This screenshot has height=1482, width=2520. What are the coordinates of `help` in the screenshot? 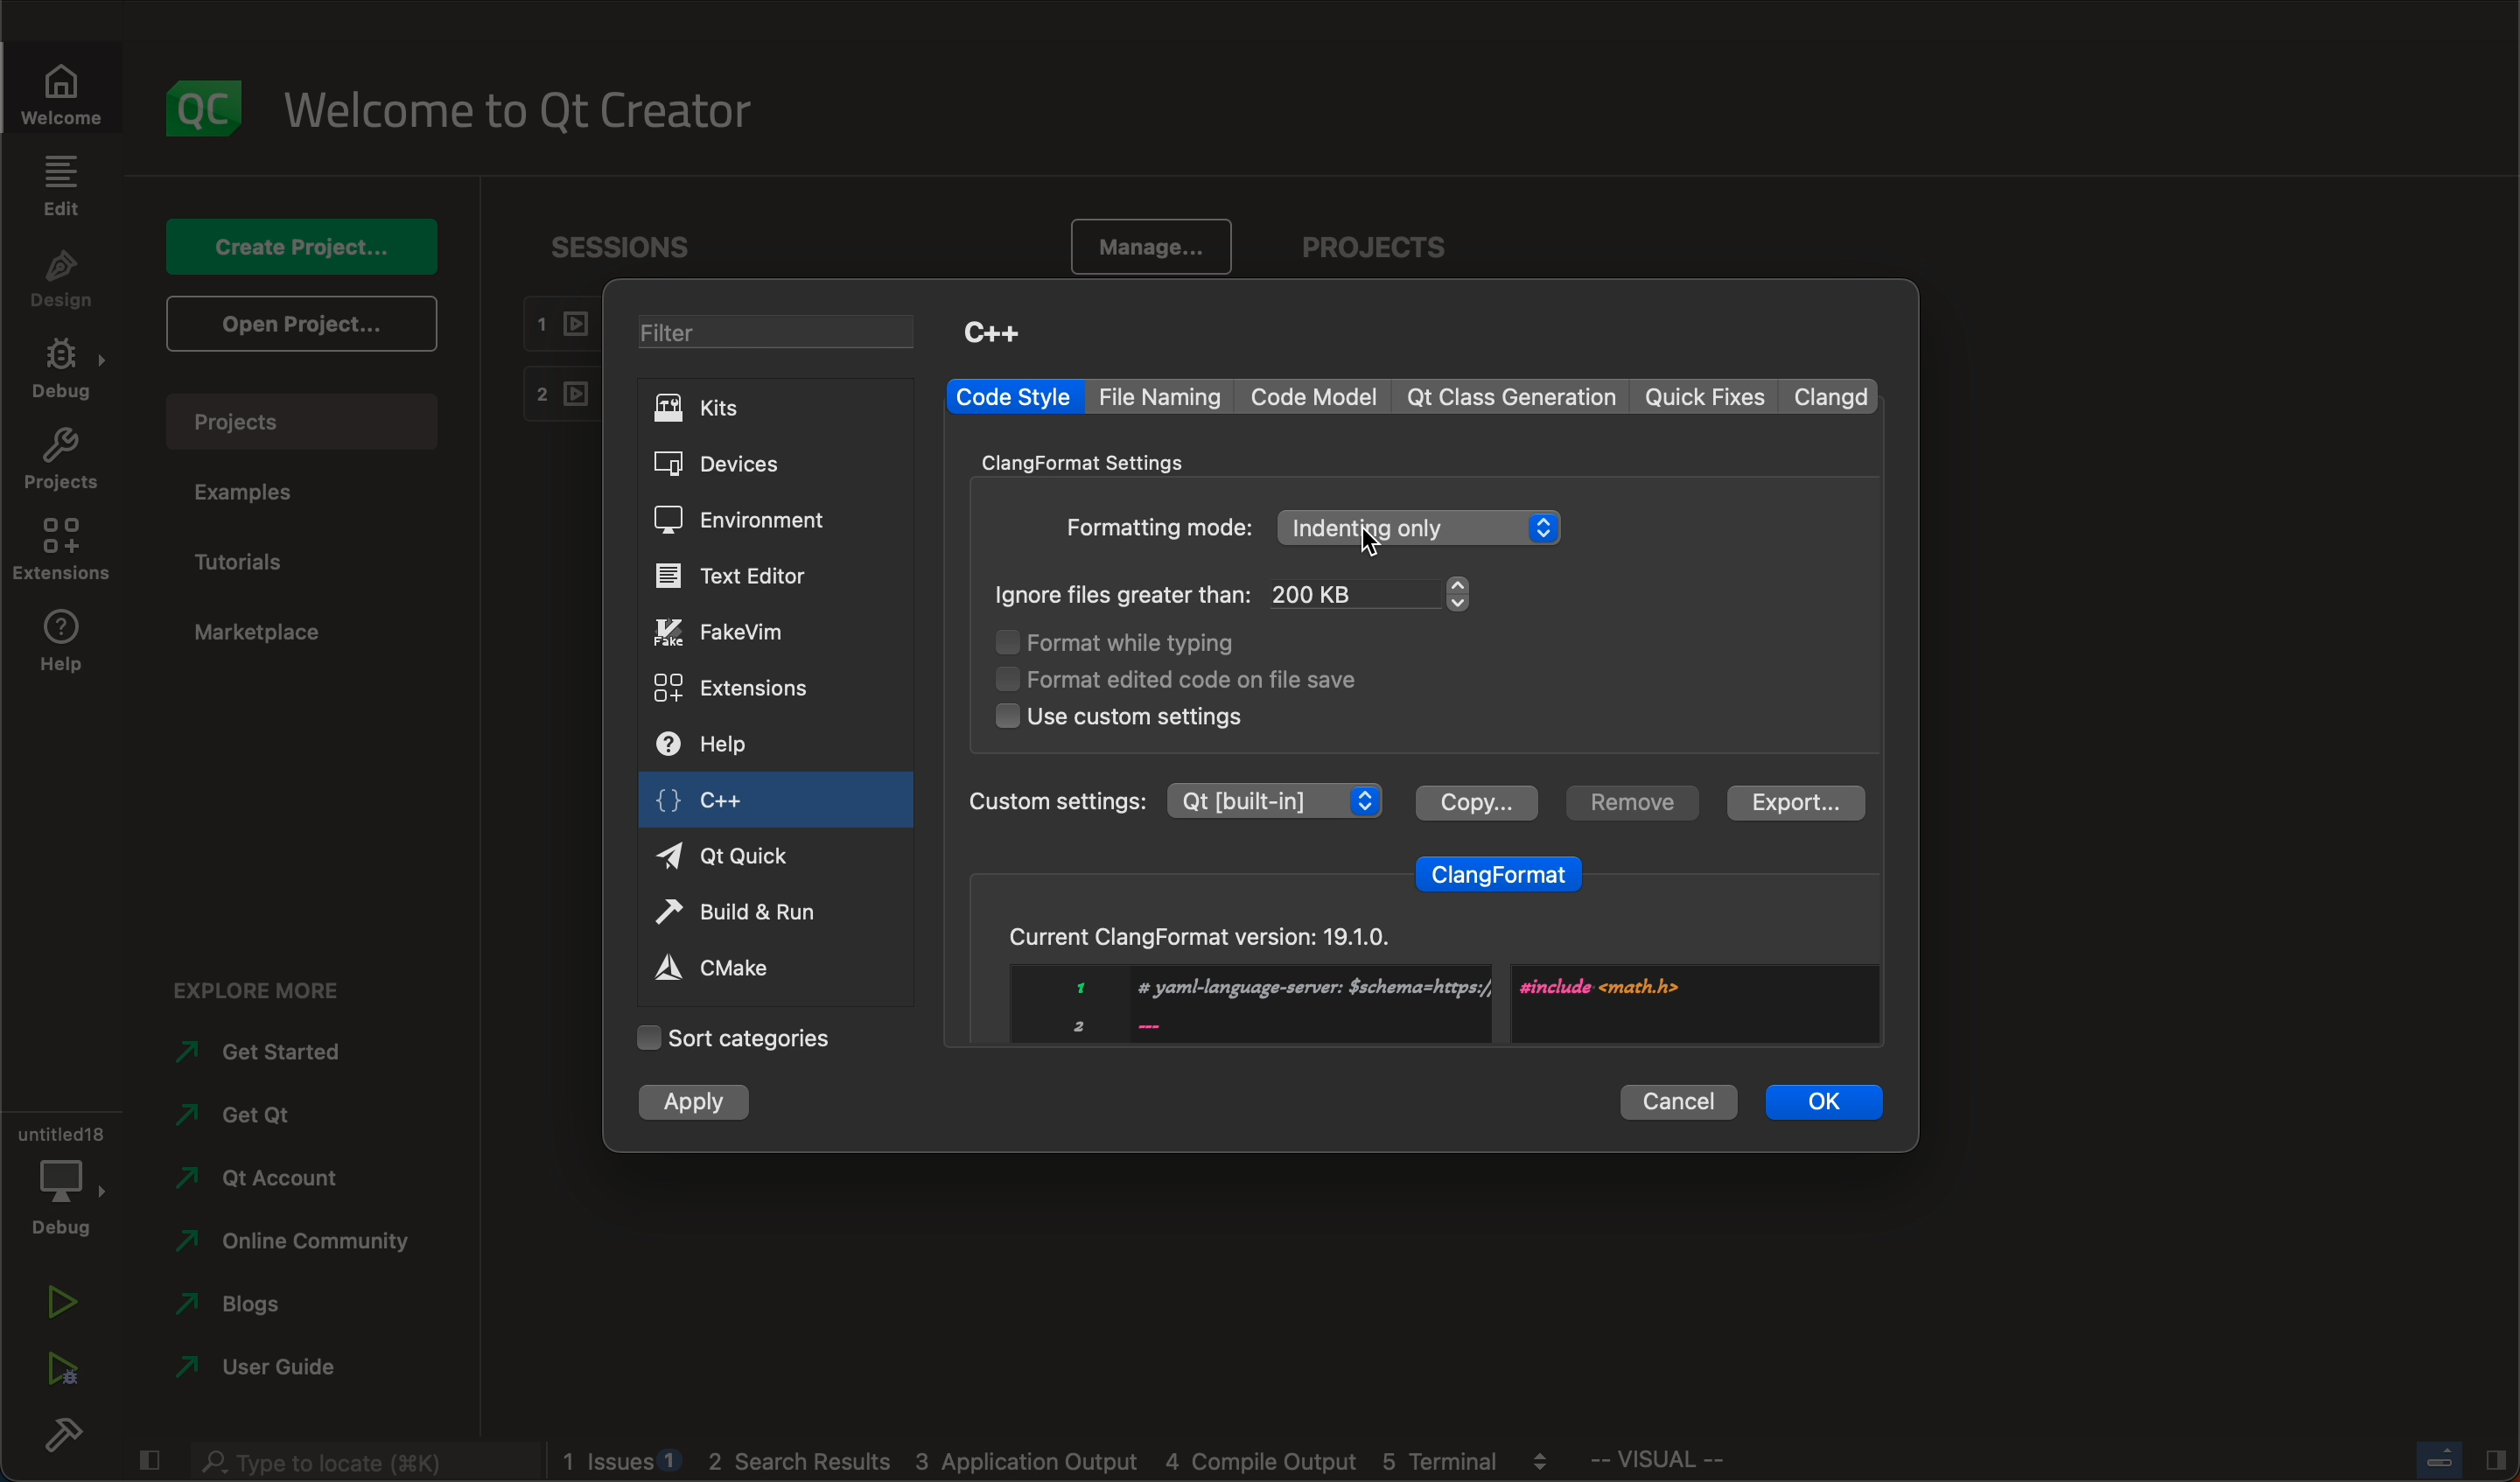 It's located at (60, 646).